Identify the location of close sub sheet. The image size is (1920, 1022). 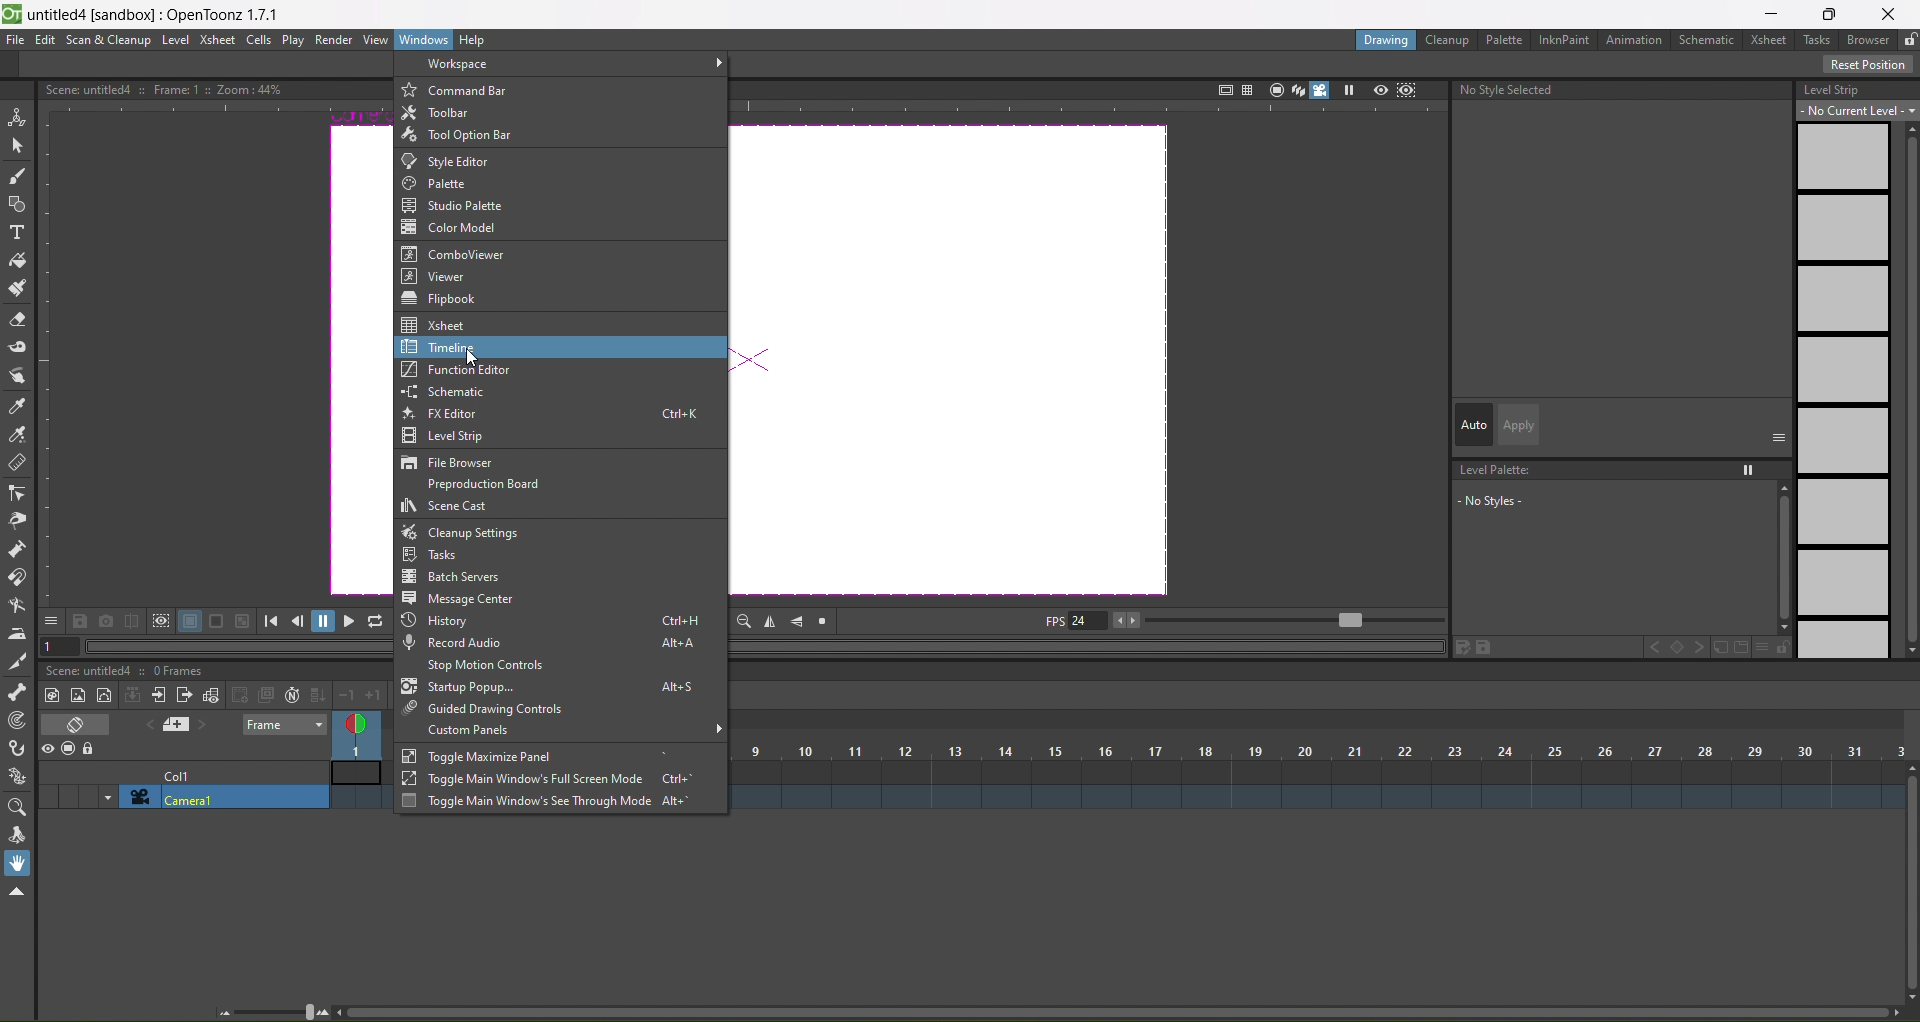
(184, 697).